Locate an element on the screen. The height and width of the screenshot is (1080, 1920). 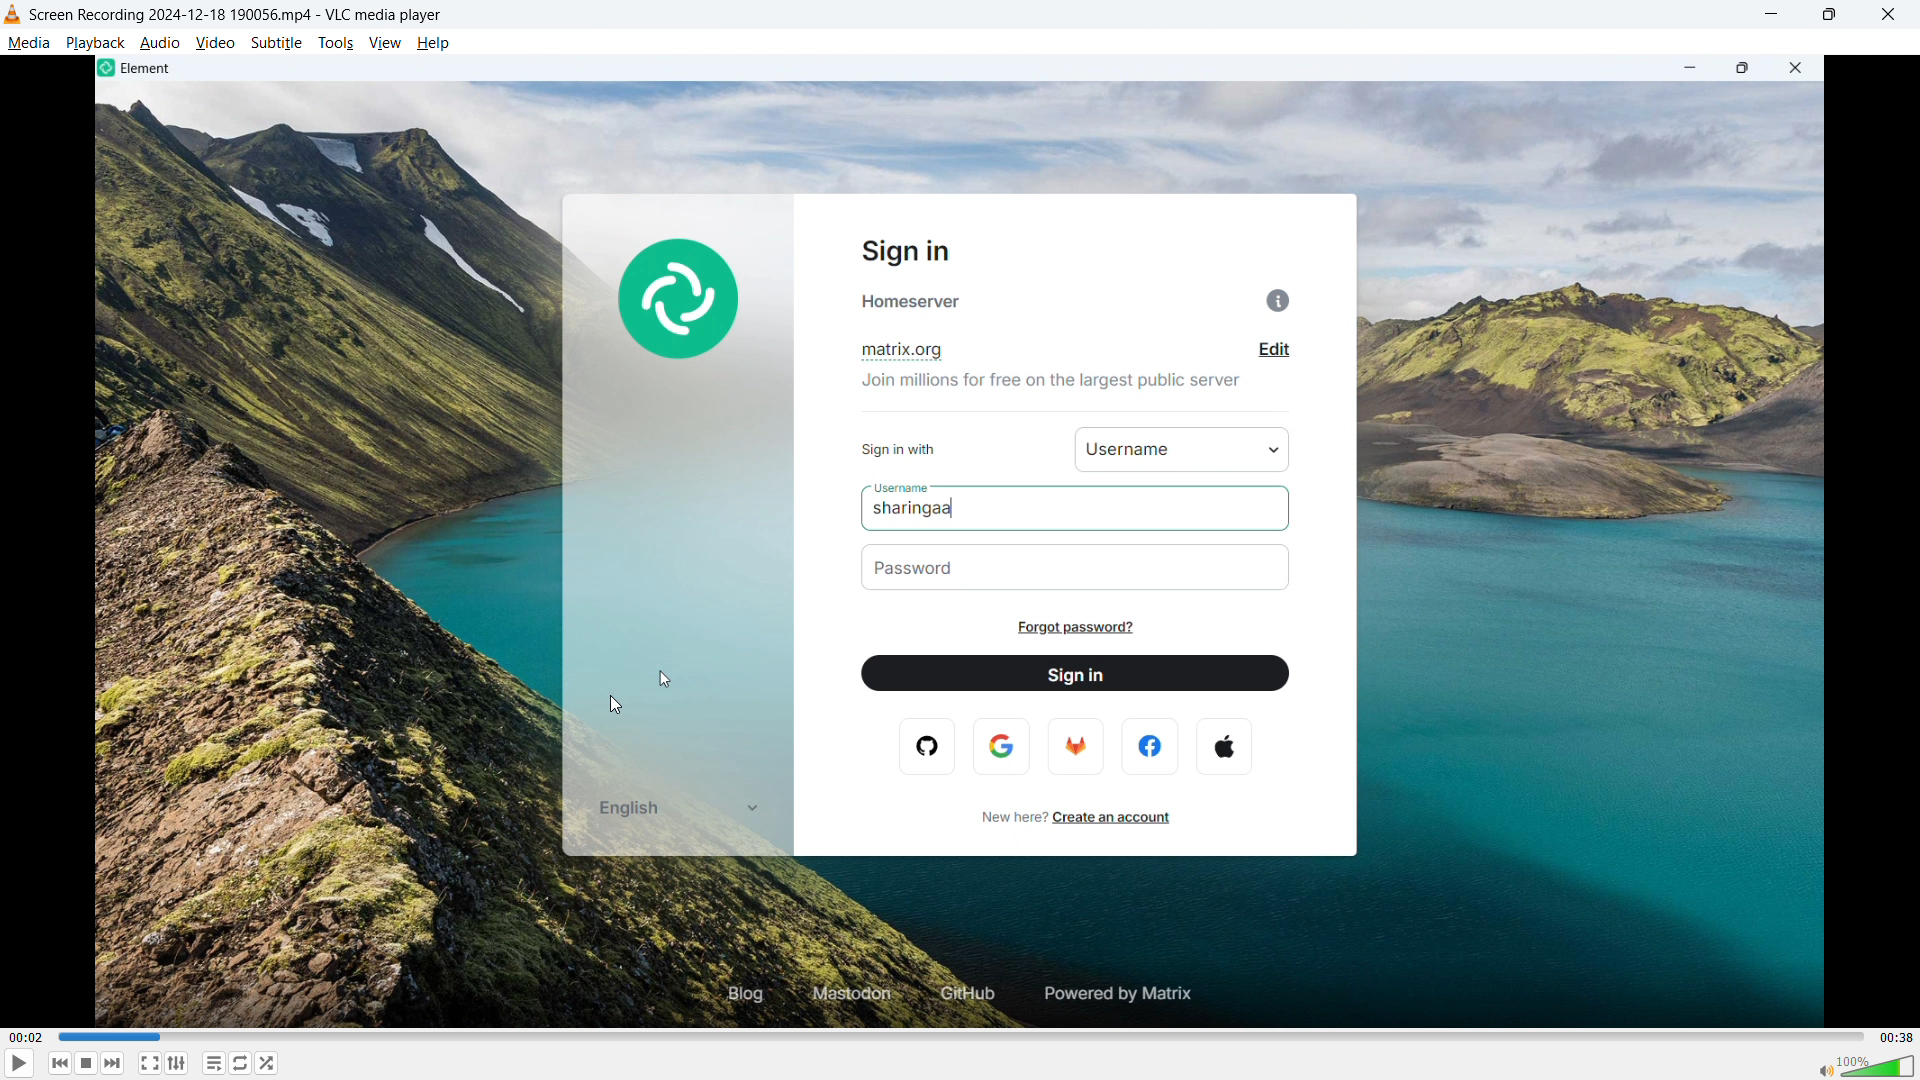
sharingaa is located at coordinates (942, 509).